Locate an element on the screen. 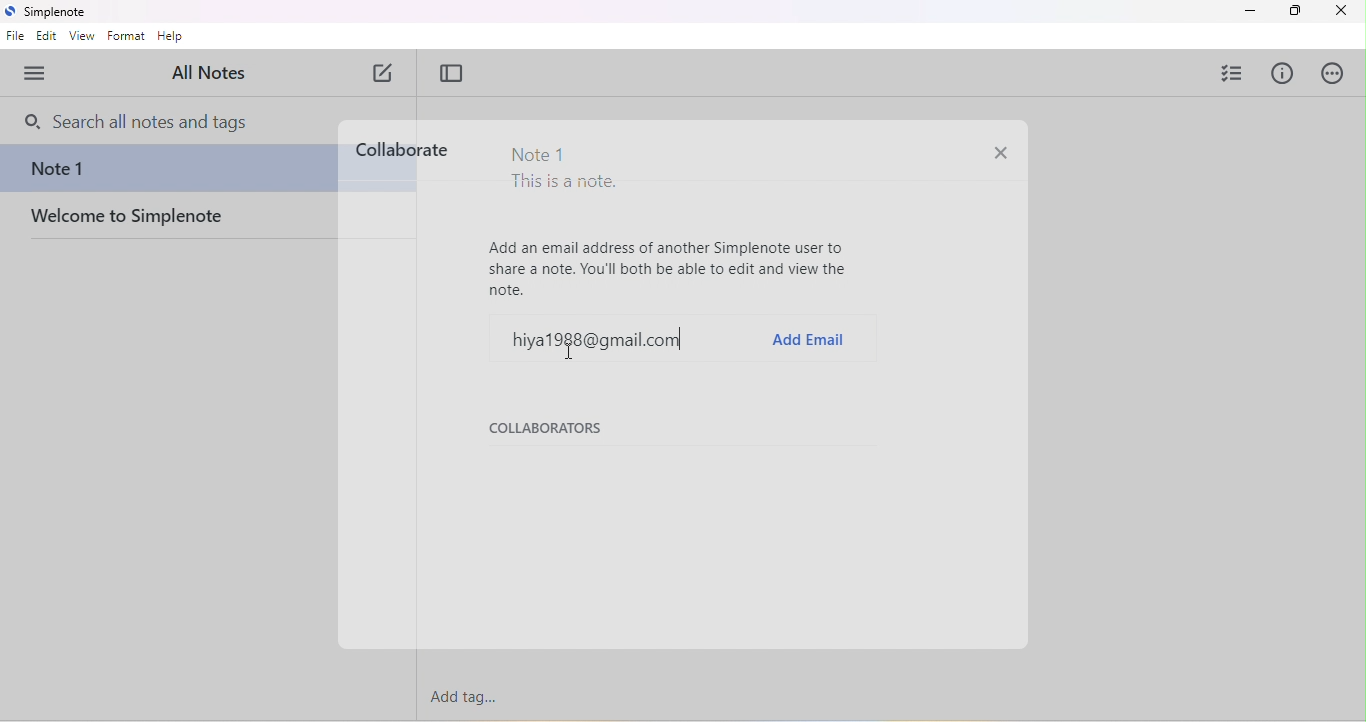  collaborators is located at coordinates (552, 431).